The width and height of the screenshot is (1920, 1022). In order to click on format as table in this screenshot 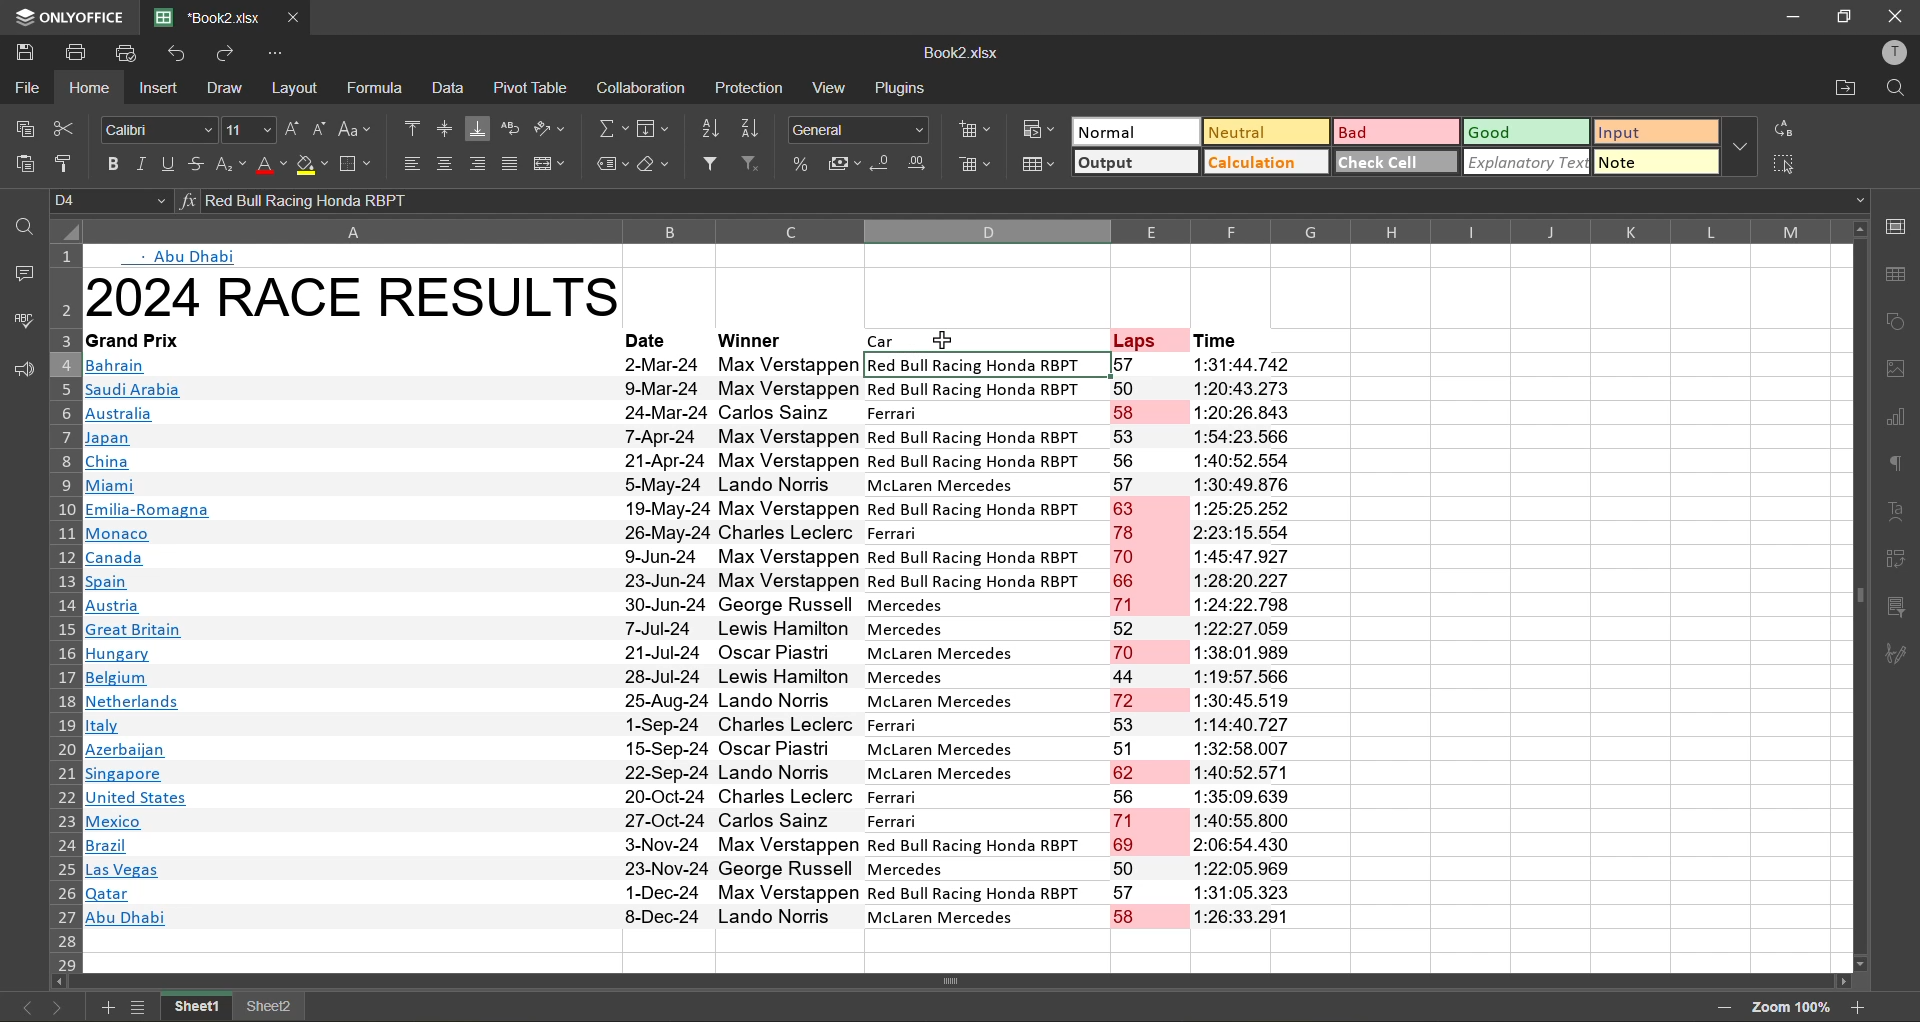, I will do `click(1039, 165)`.